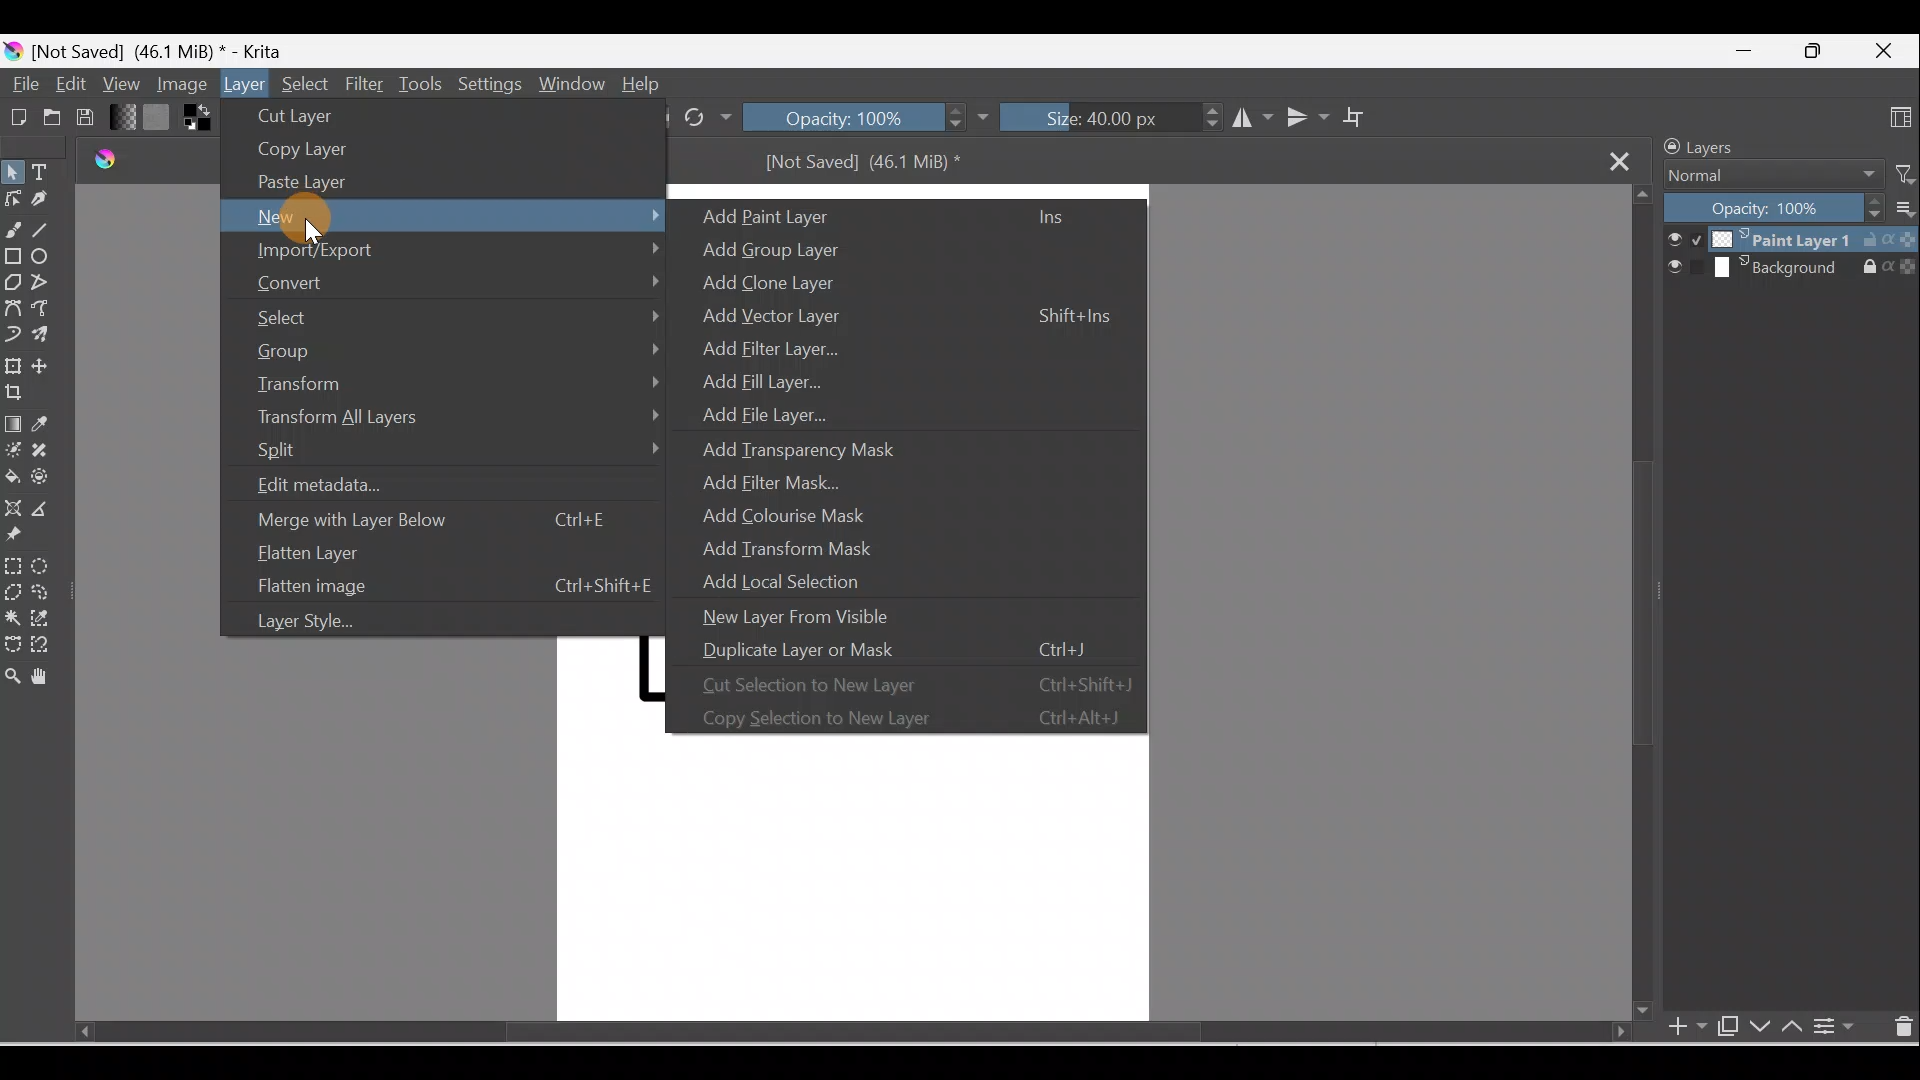 Image resolution: width=1920 pixels, height=1080 pixels. I want to click on Size:40:00px, so click(1109, 120).